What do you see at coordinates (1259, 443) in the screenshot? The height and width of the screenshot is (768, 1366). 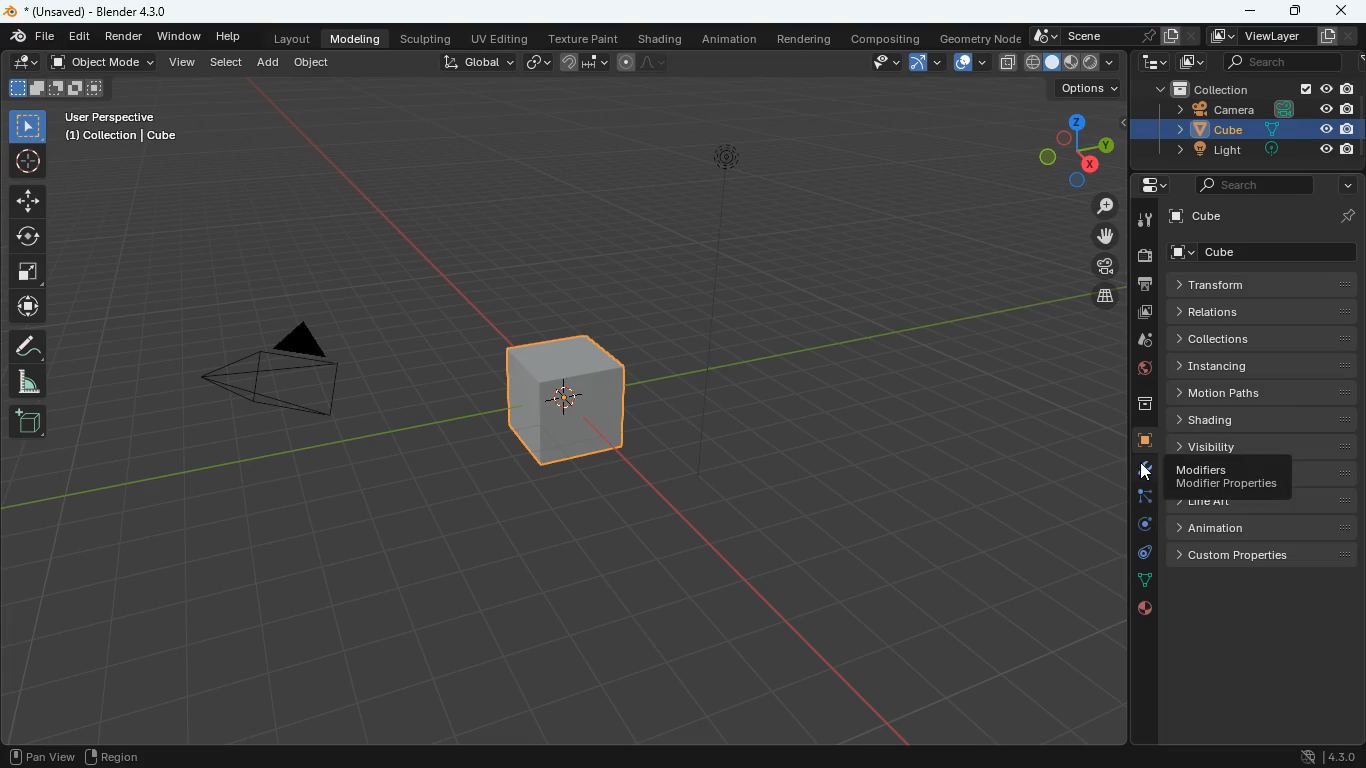 I see `visibility` at bounding box center [1259, 443].